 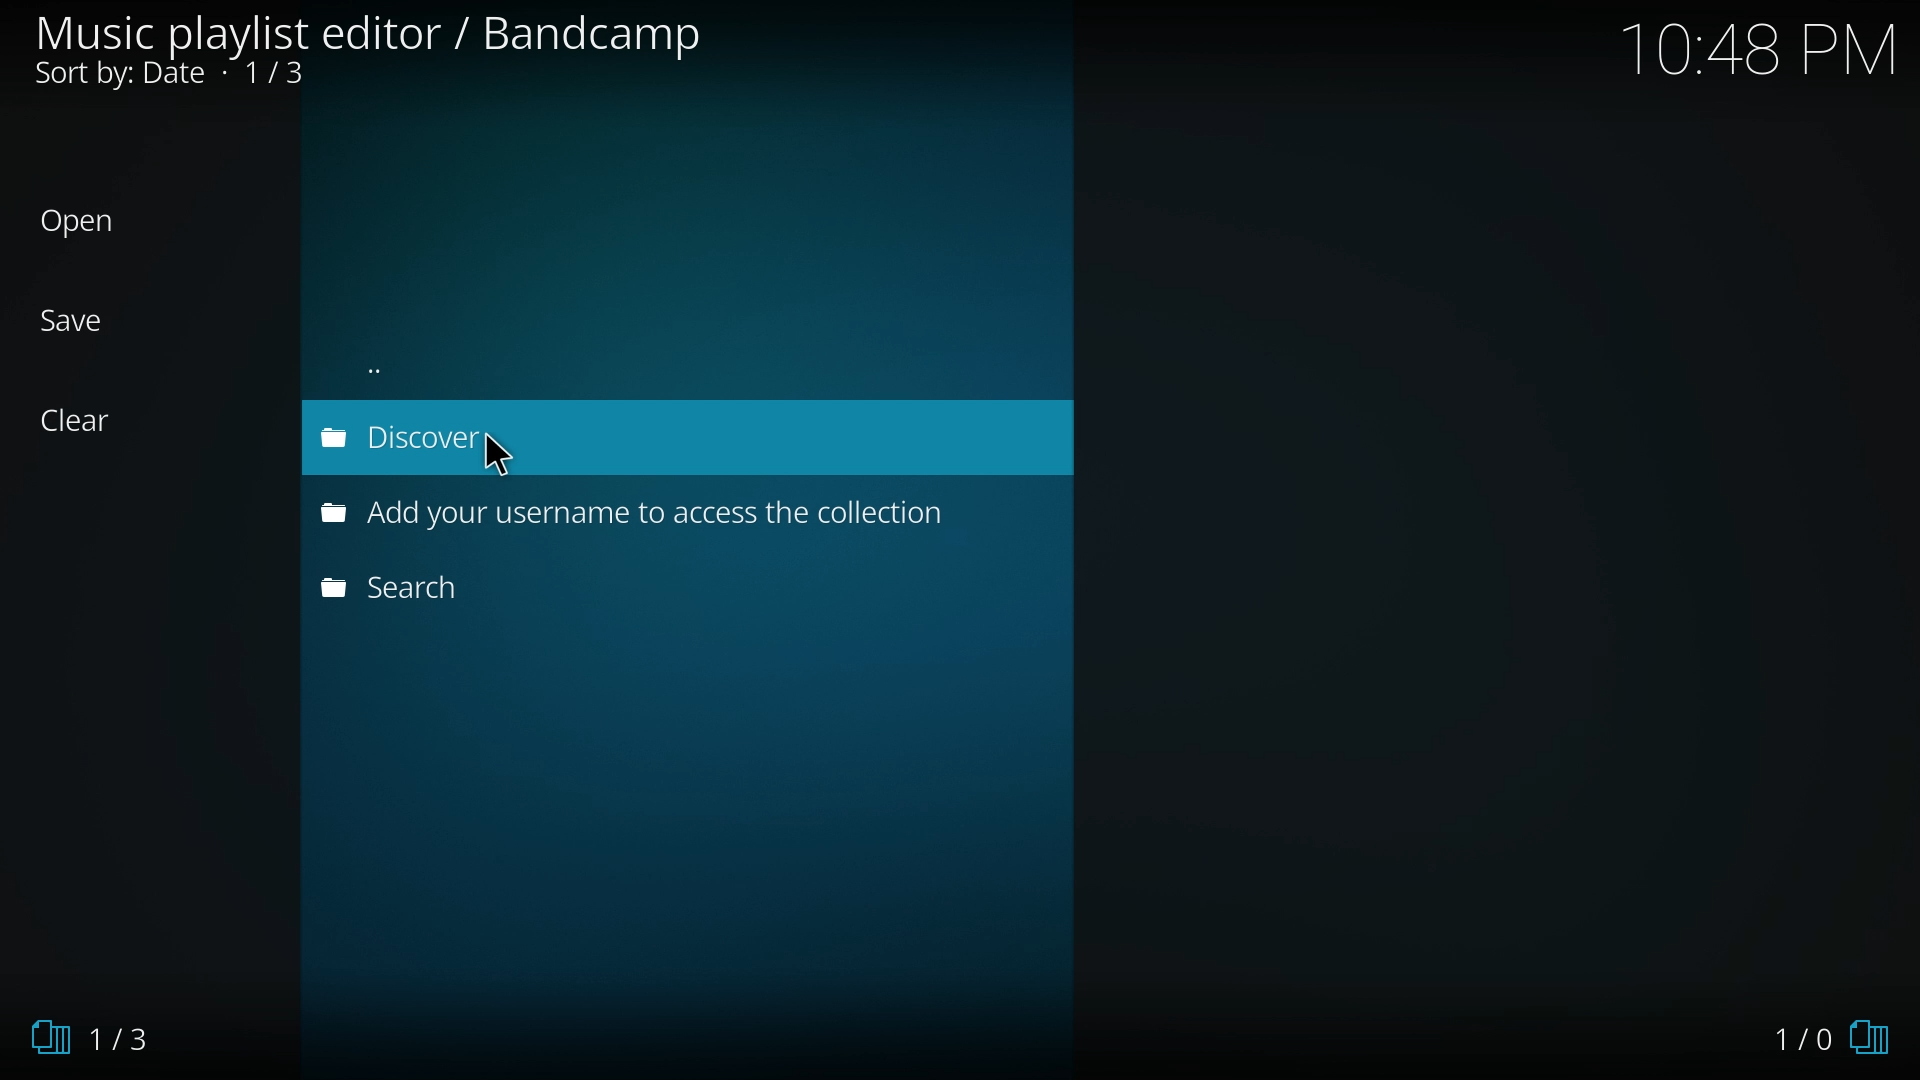 I want to click on search, so click(x=435, y=588).